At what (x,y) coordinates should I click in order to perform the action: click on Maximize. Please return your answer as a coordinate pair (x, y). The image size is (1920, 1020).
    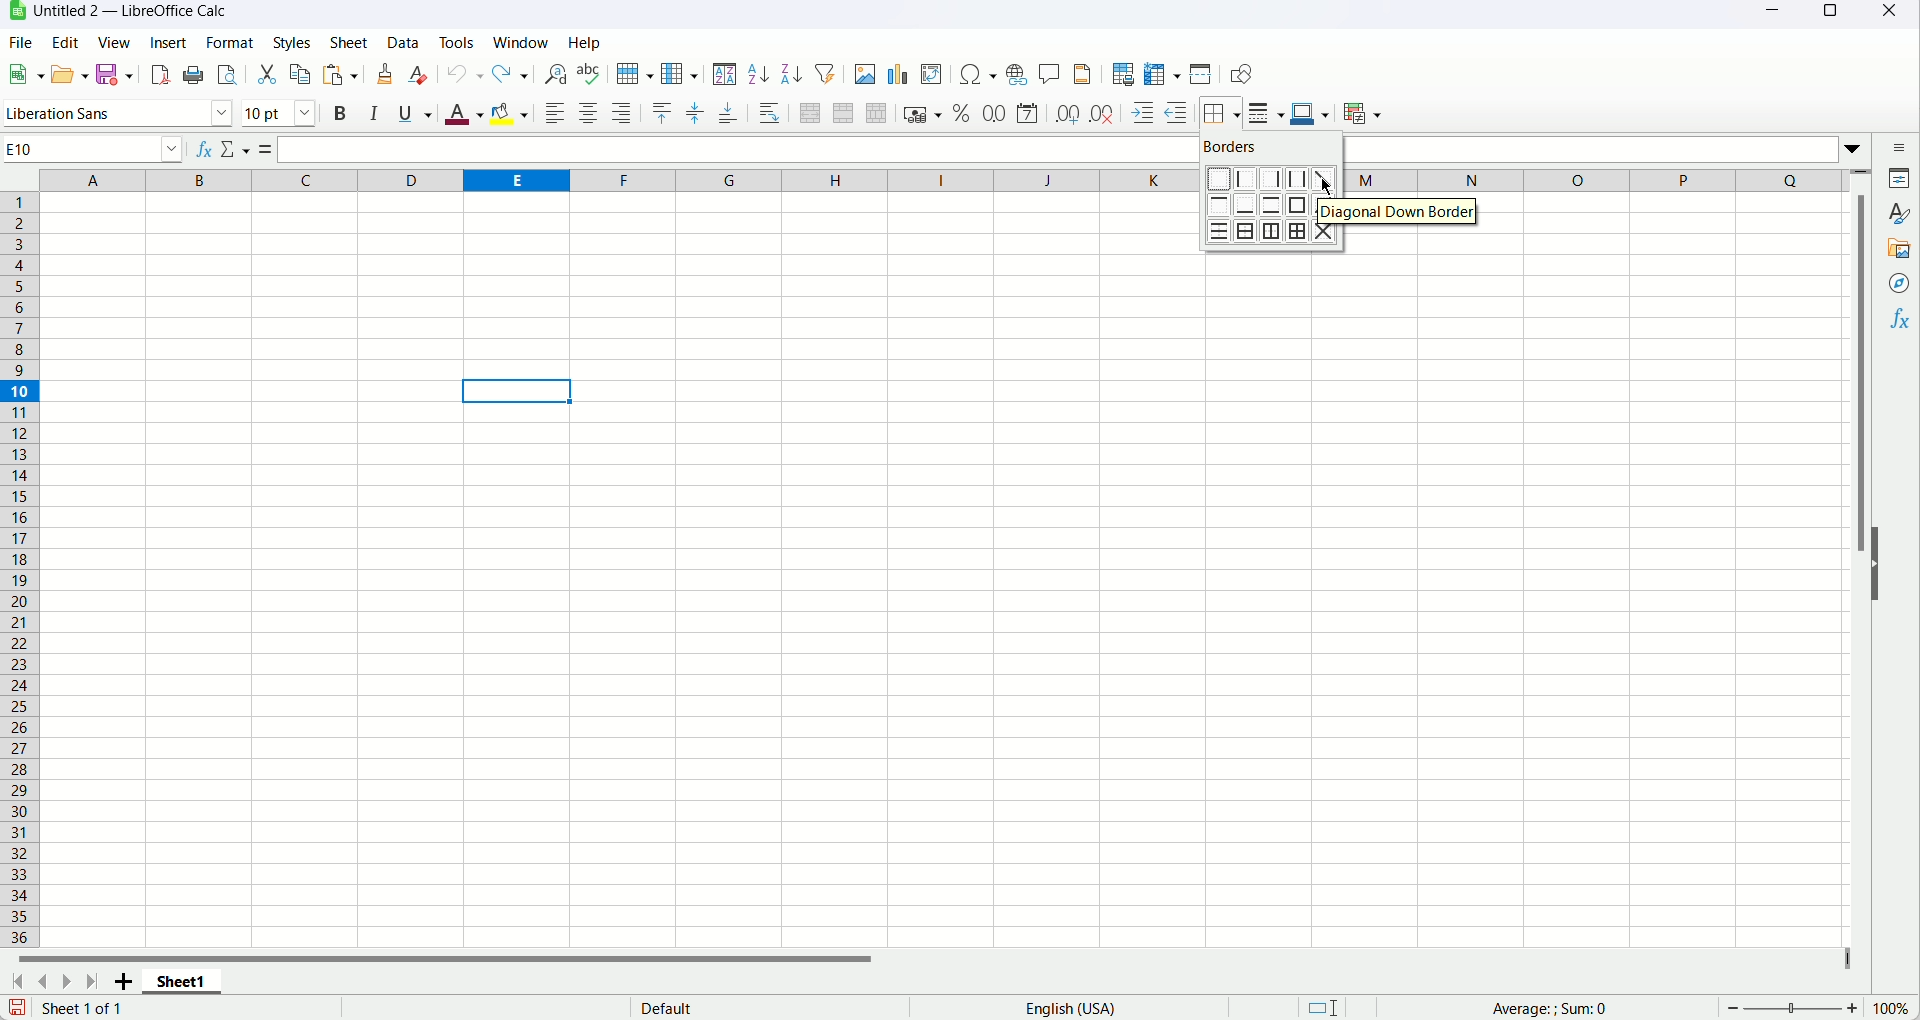
    Looking at the image, I should click on (1828, 17).